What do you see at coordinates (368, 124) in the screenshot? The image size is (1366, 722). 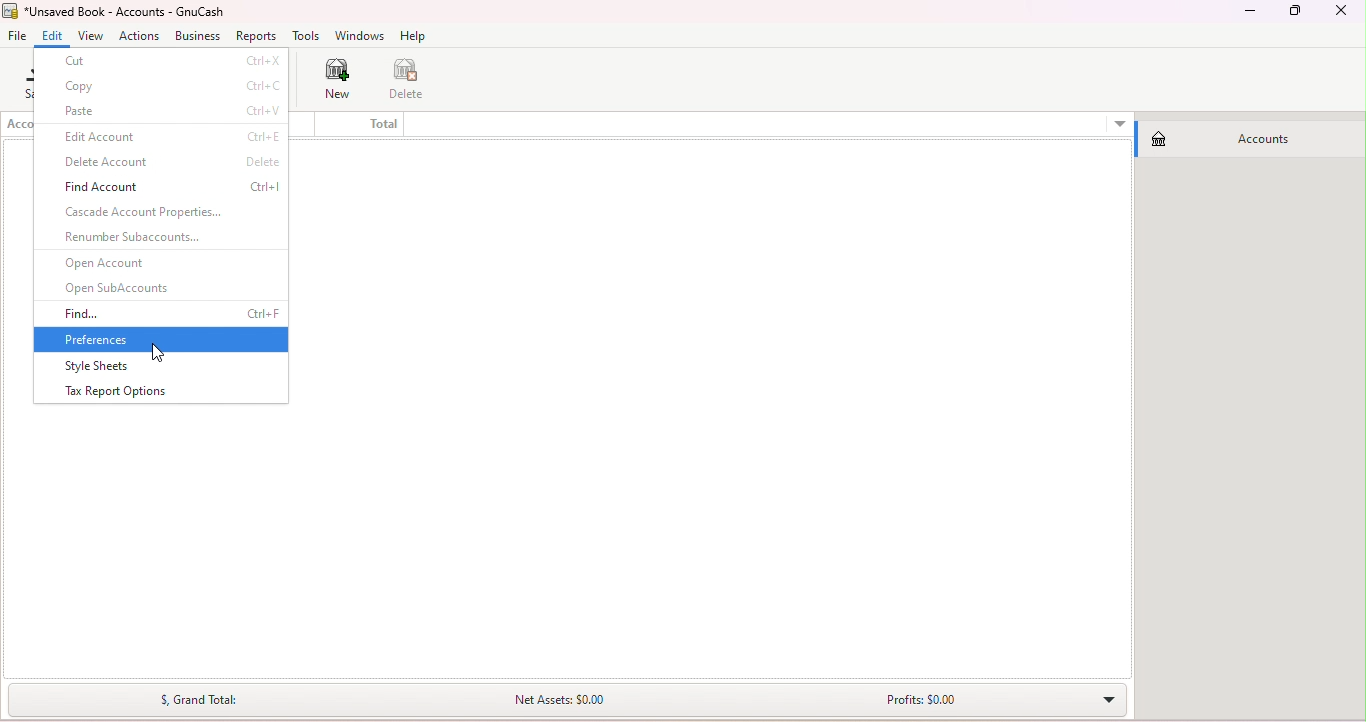 I see `Total` at bounding box center [368, 124].